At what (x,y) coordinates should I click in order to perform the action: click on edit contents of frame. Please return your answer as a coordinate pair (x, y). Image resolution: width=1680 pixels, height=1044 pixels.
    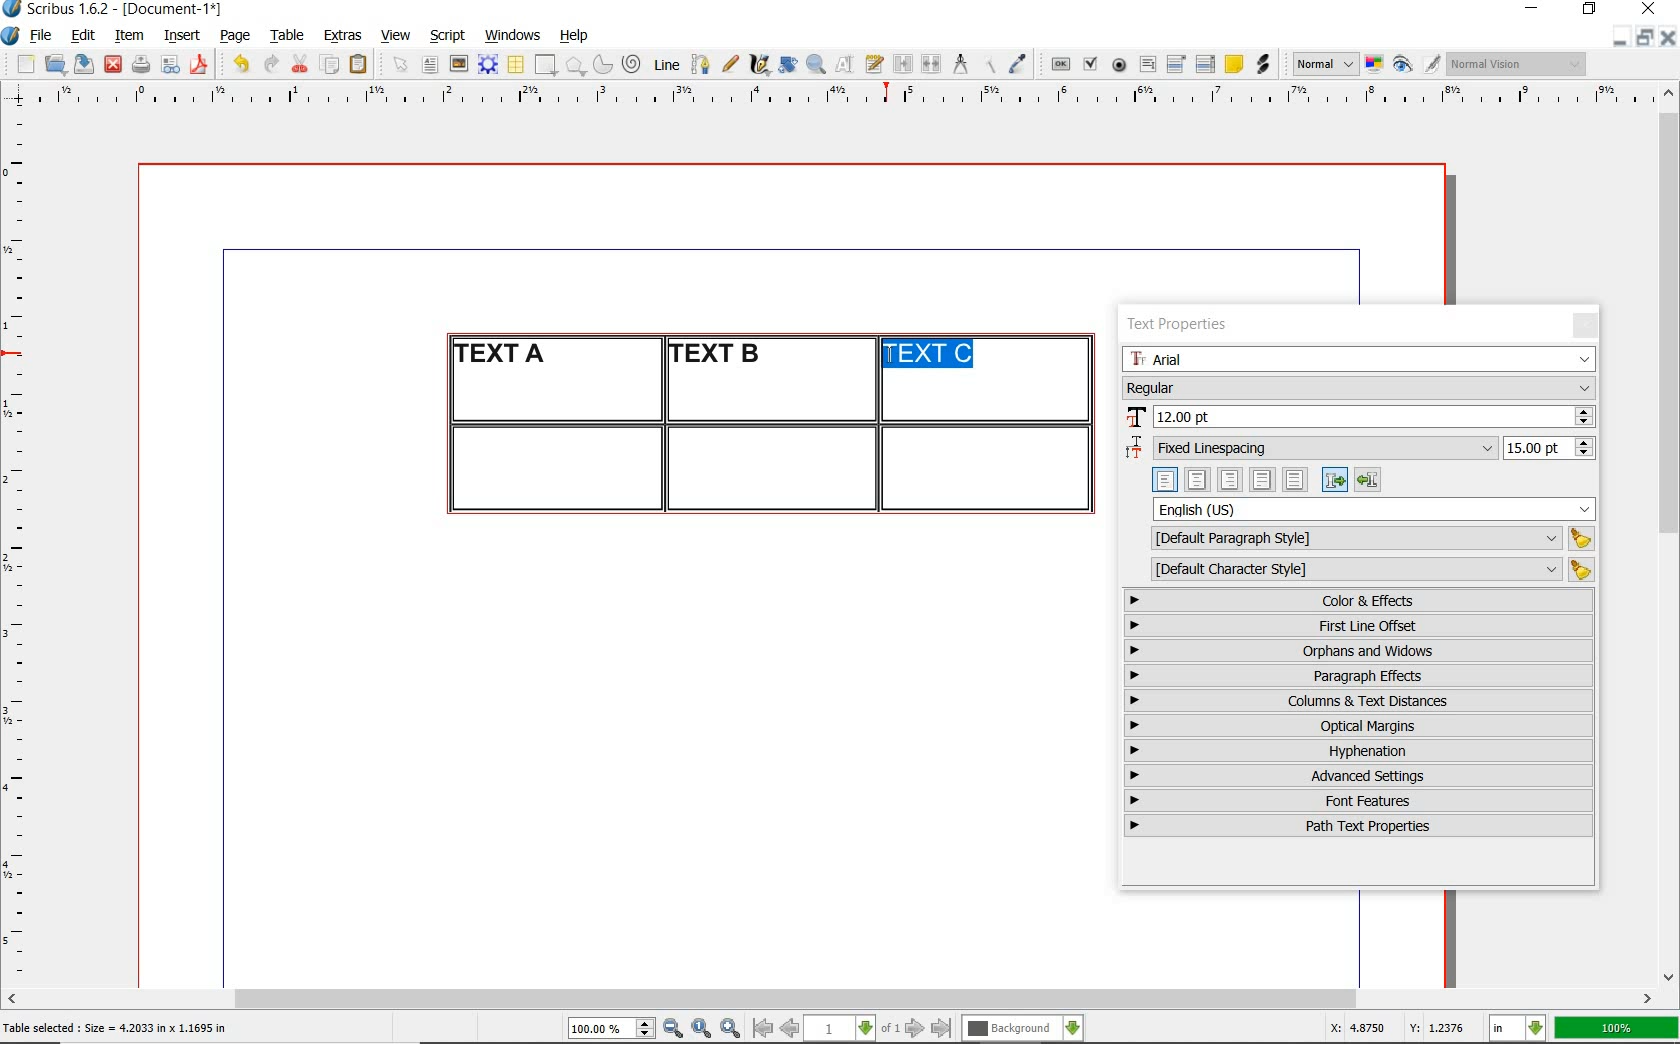
    Looking at the image, I should click on (845, 63).